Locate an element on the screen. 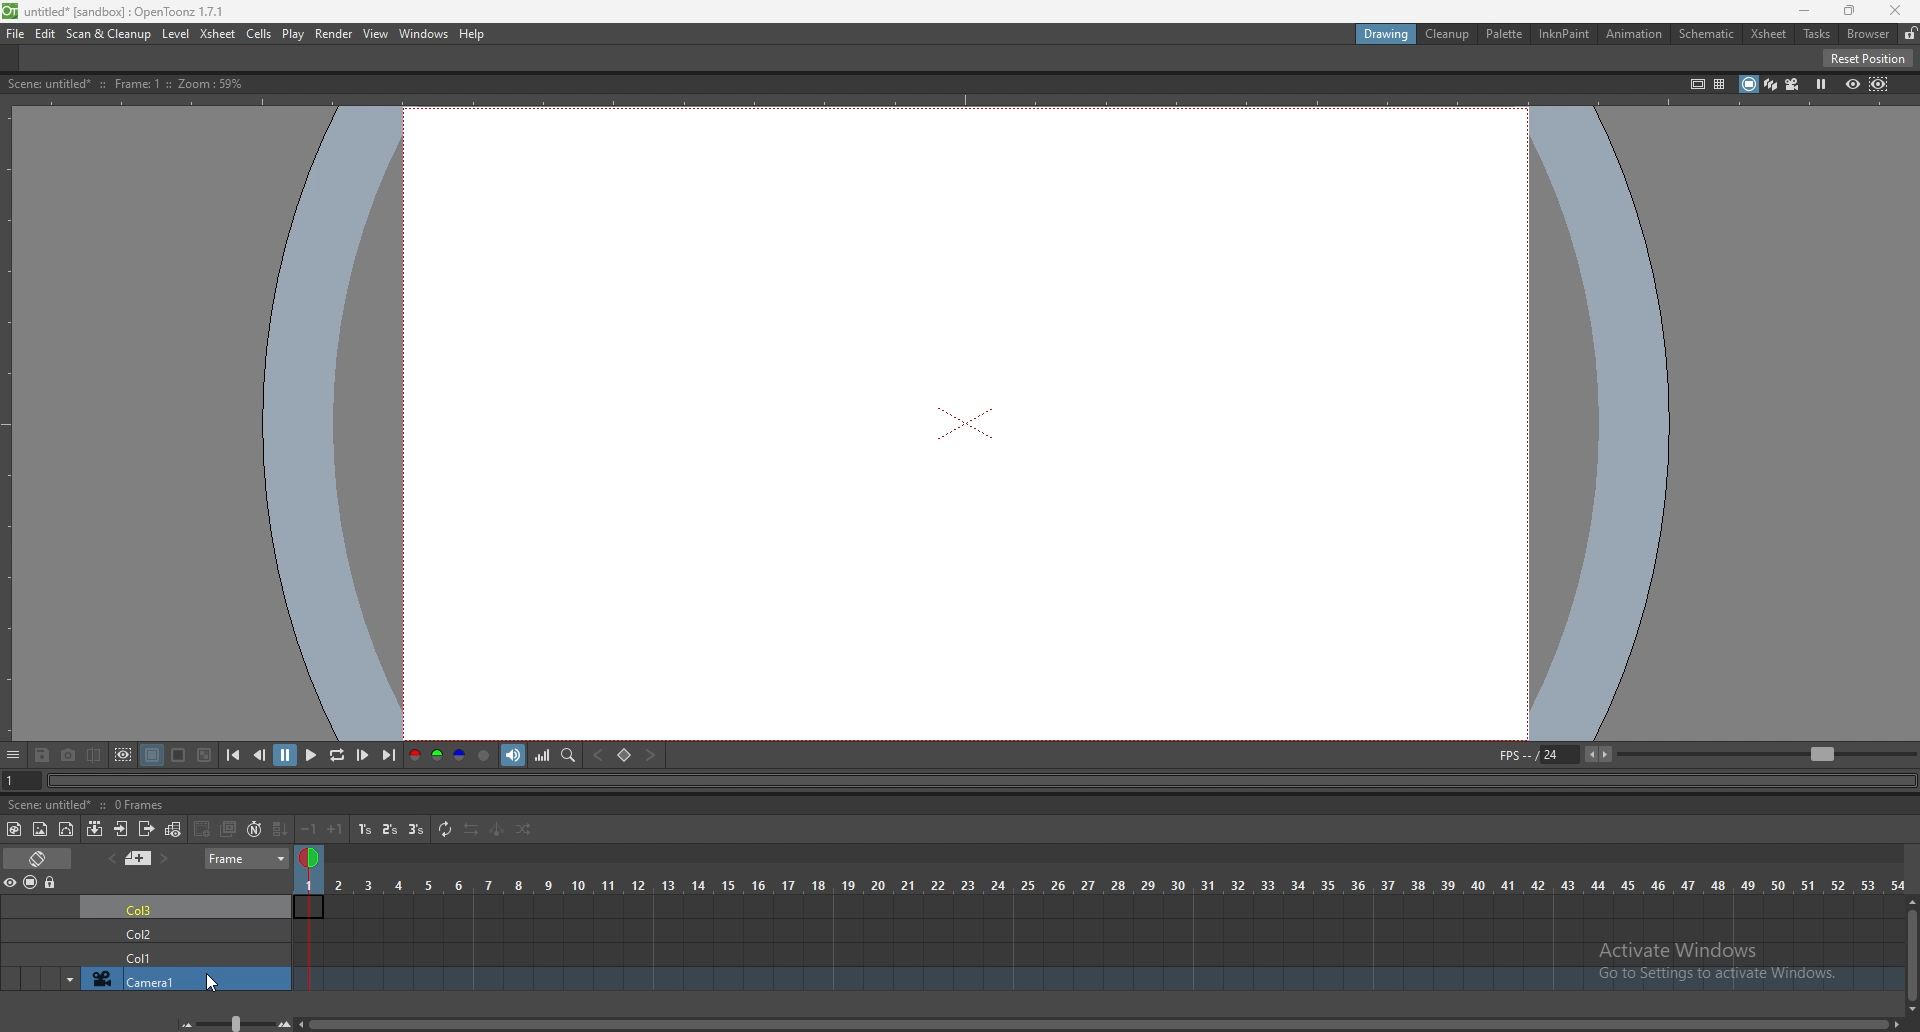 The height and width of the screenshot is (1032, 1920). compare to snapshot is located at coordinates (96, 755).